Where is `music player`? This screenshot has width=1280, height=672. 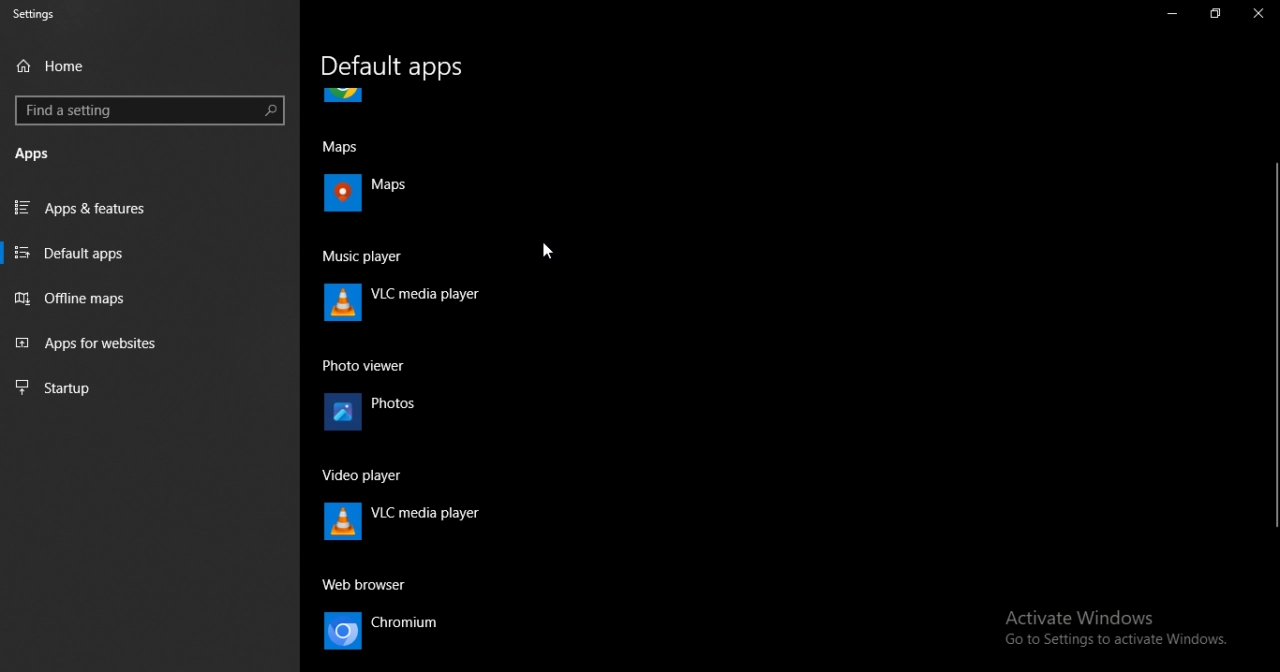 music player is located at coordinates (366, 256).